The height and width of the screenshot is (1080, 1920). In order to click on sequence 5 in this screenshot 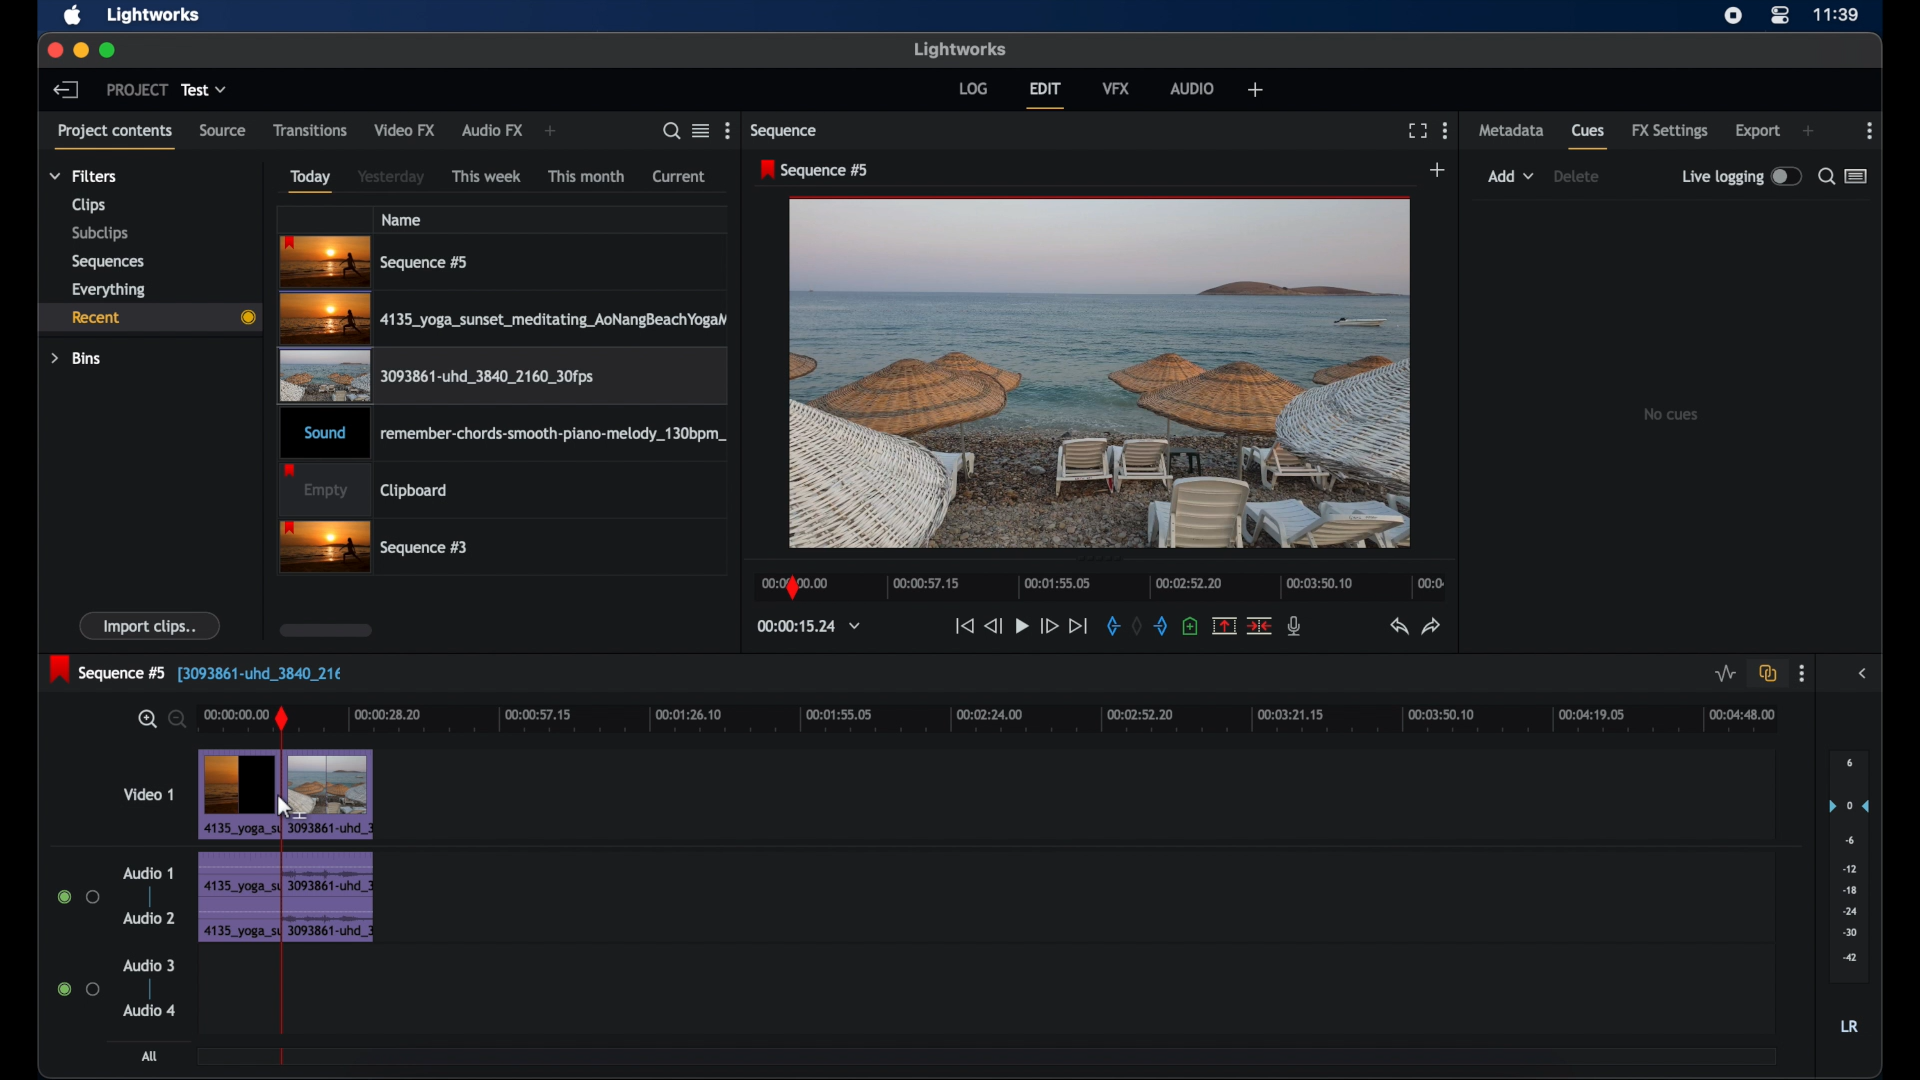, I will do `click(138, 671)`.